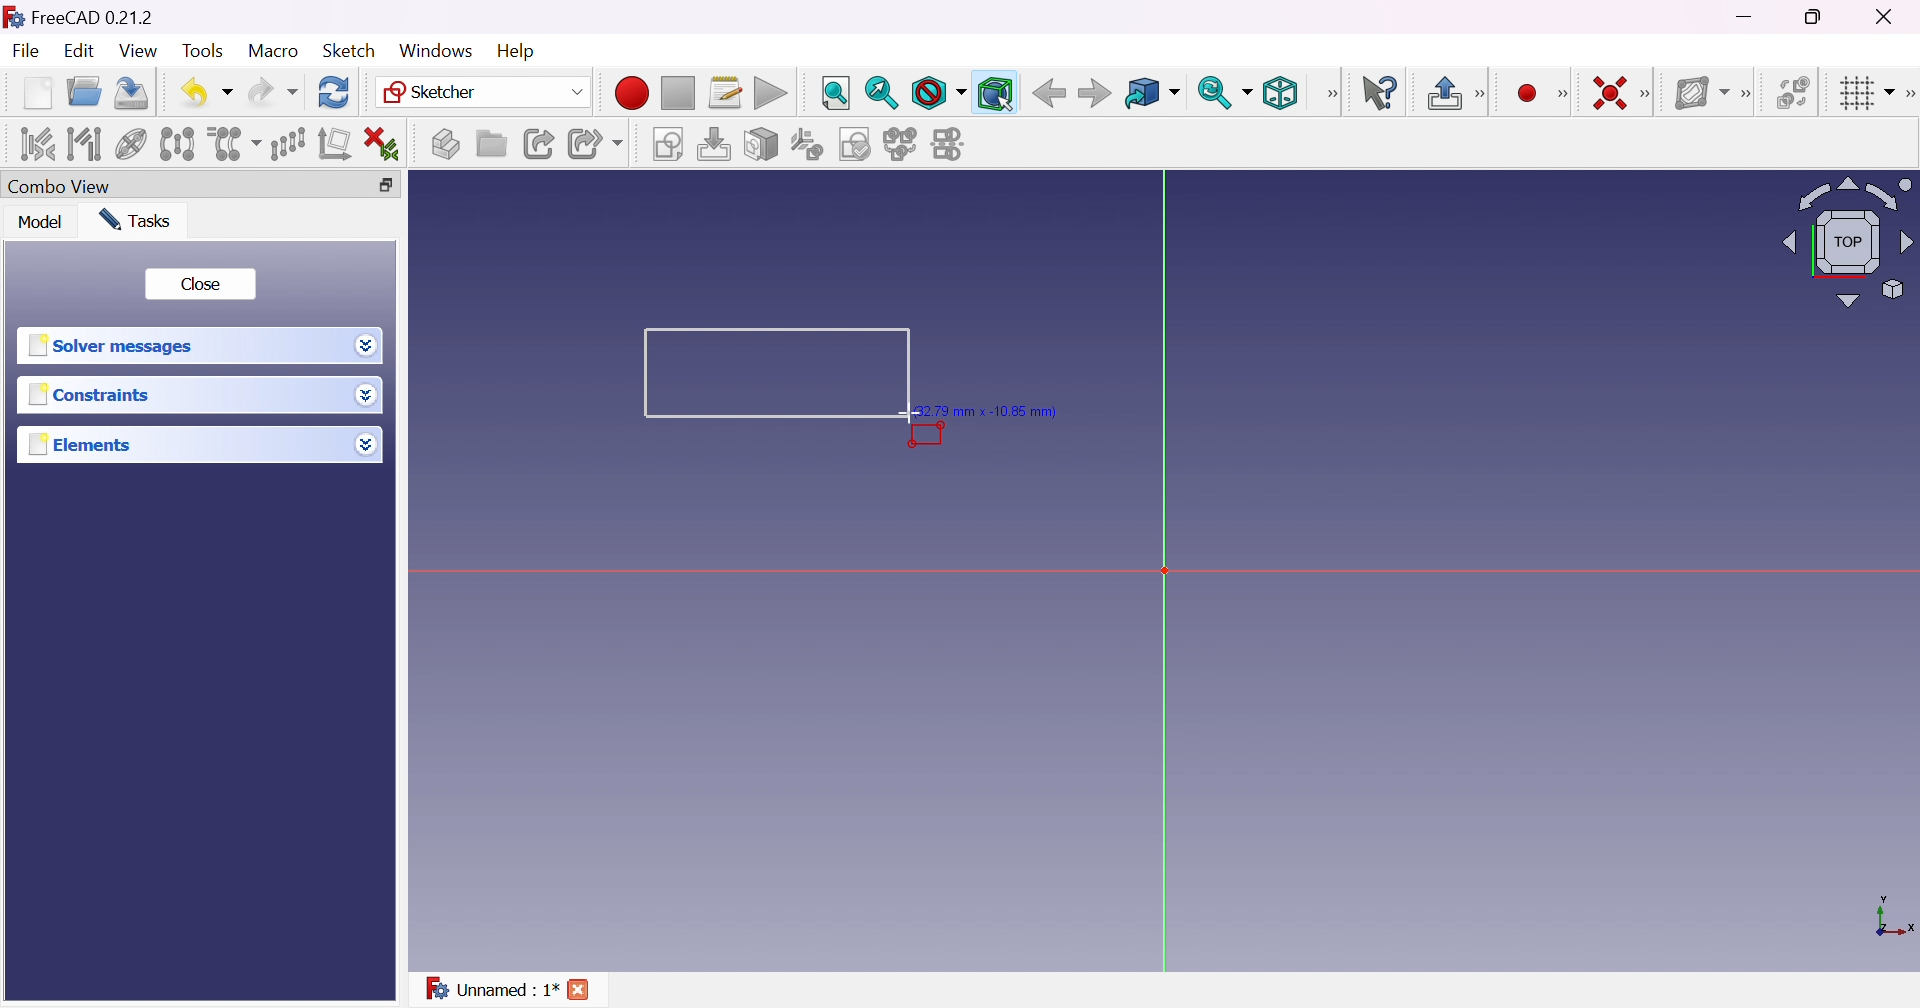 The width and height of the screenshot is (1920, 1008). Describe the element at coordinates (445, 142) in the screenshot. I see `Create part` at that location.